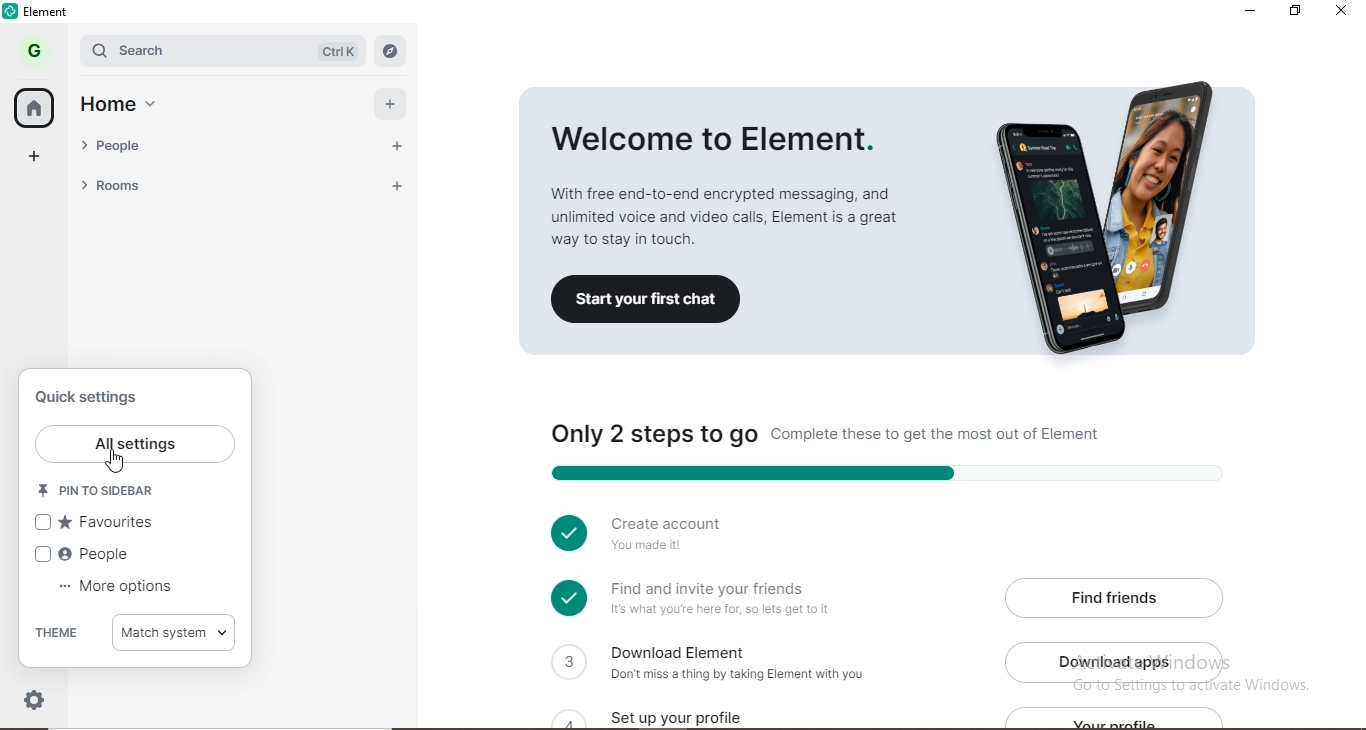 Image resolution: width=1366 pixels, height=730 pixels. What do you see at coordinates (33, 50) in the screenshot?
I see `G` at bounding box center [33, 50].